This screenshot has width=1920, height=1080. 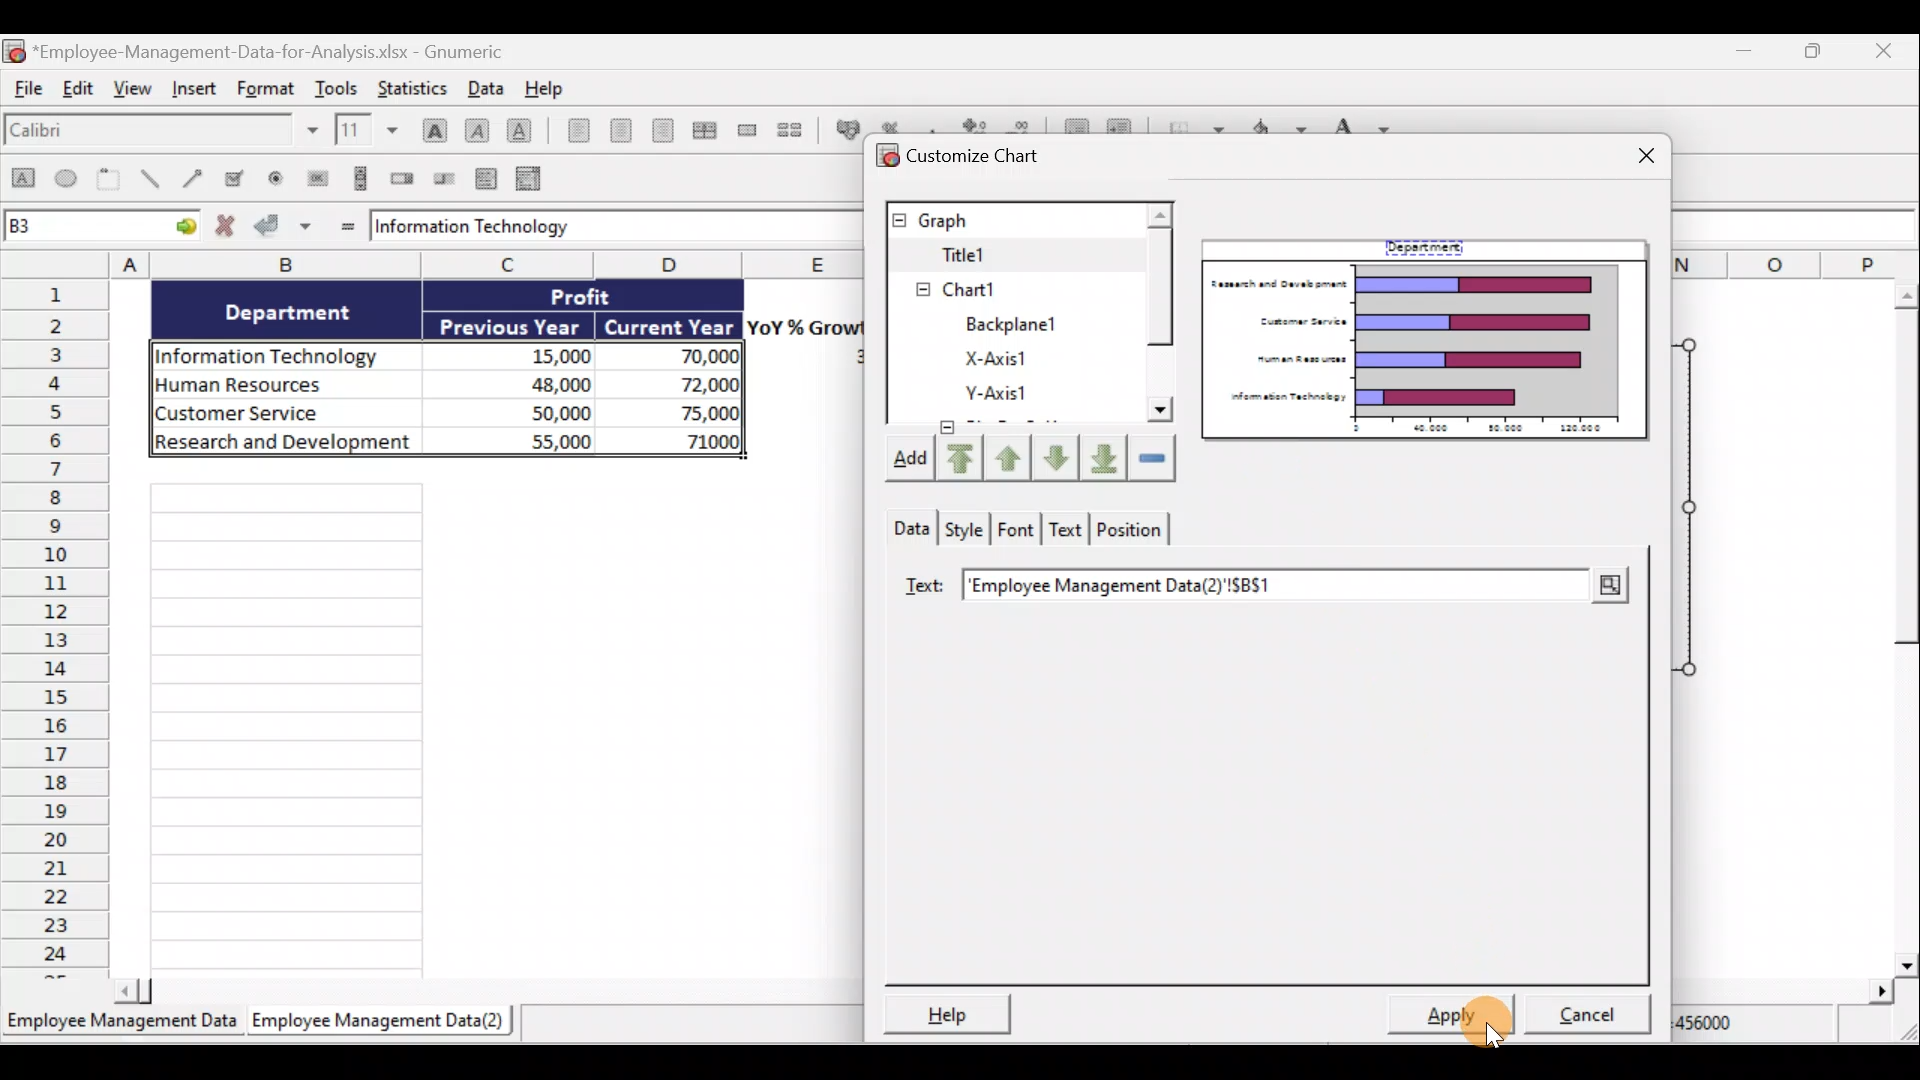 What do you see at coordinates (196, 95) in the screenshot?
I see `Insert` at bounding box center [196, 95].